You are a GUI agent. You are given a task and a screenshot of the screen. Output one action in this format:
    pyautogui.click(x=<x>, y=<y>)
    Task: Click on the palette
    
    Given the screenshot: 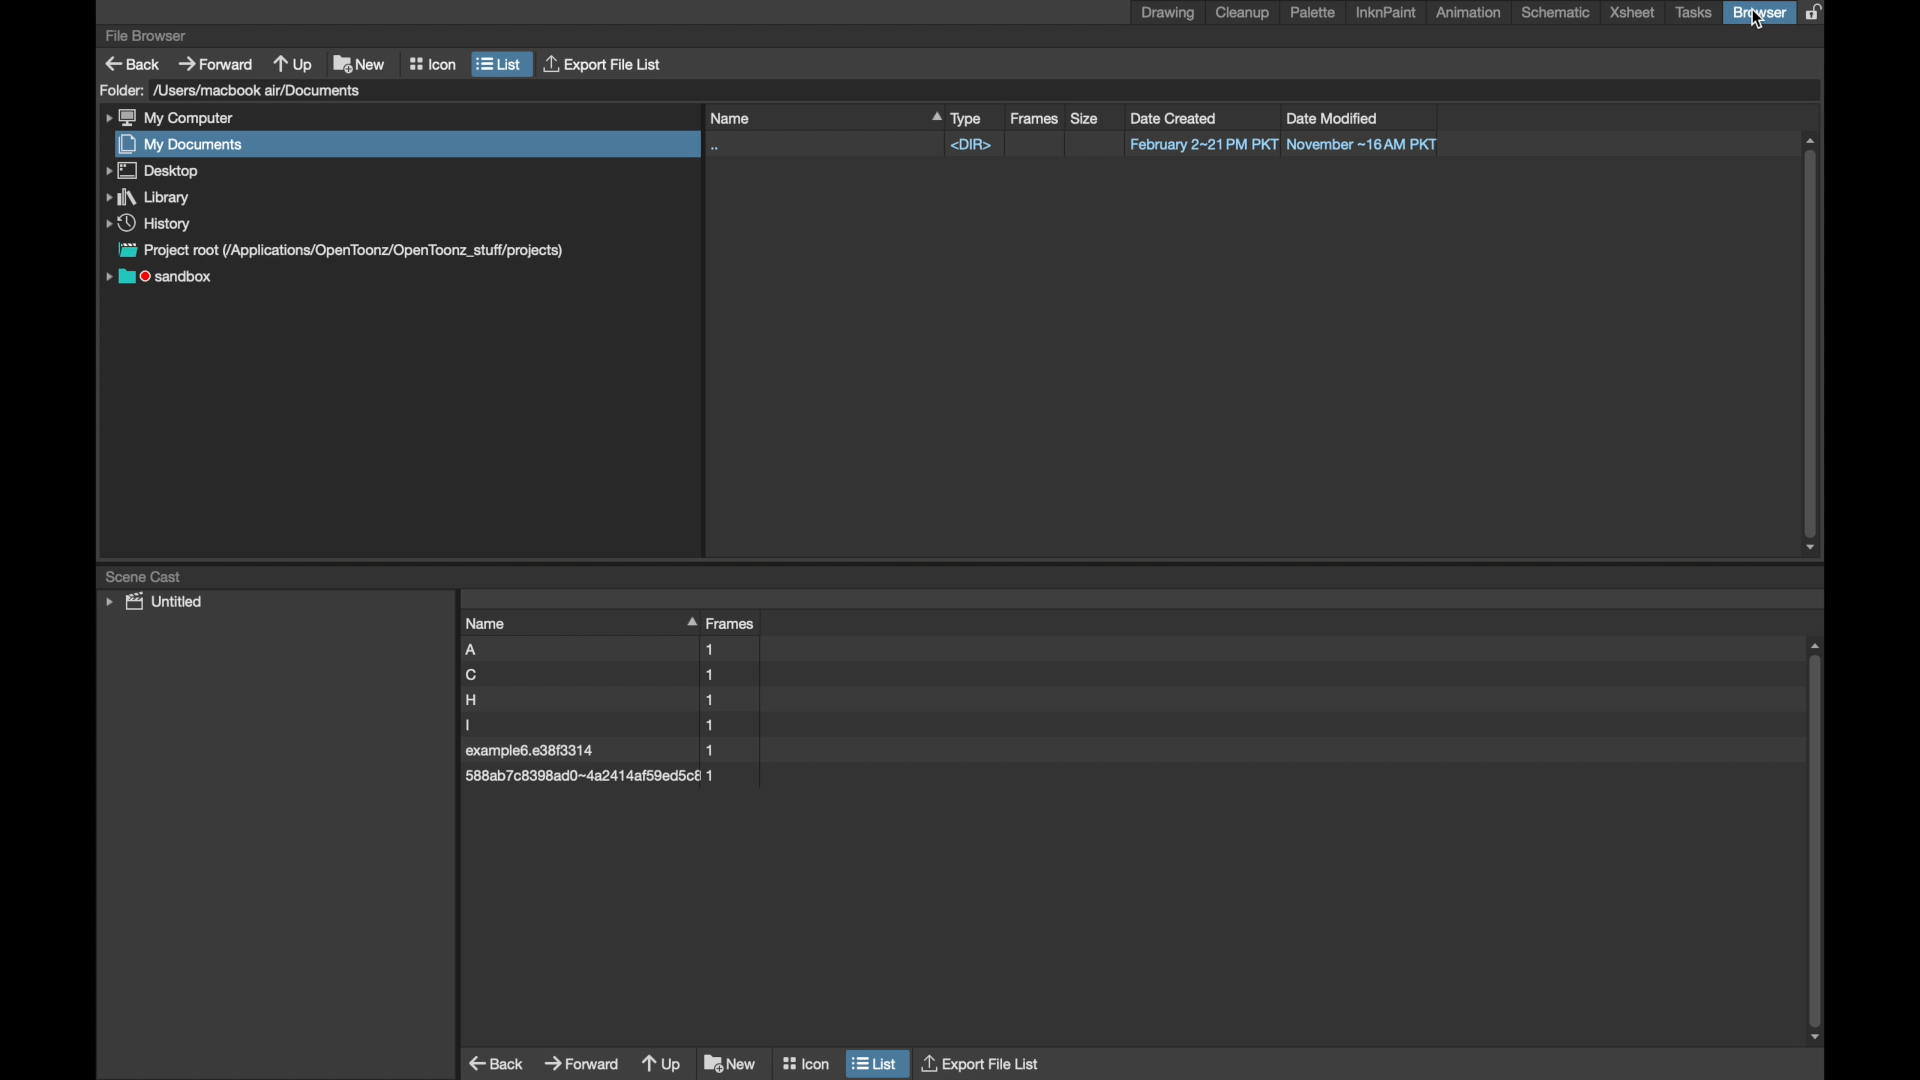 What is the action you would take?
    pyautogui.click(x=1313, y=12)
    